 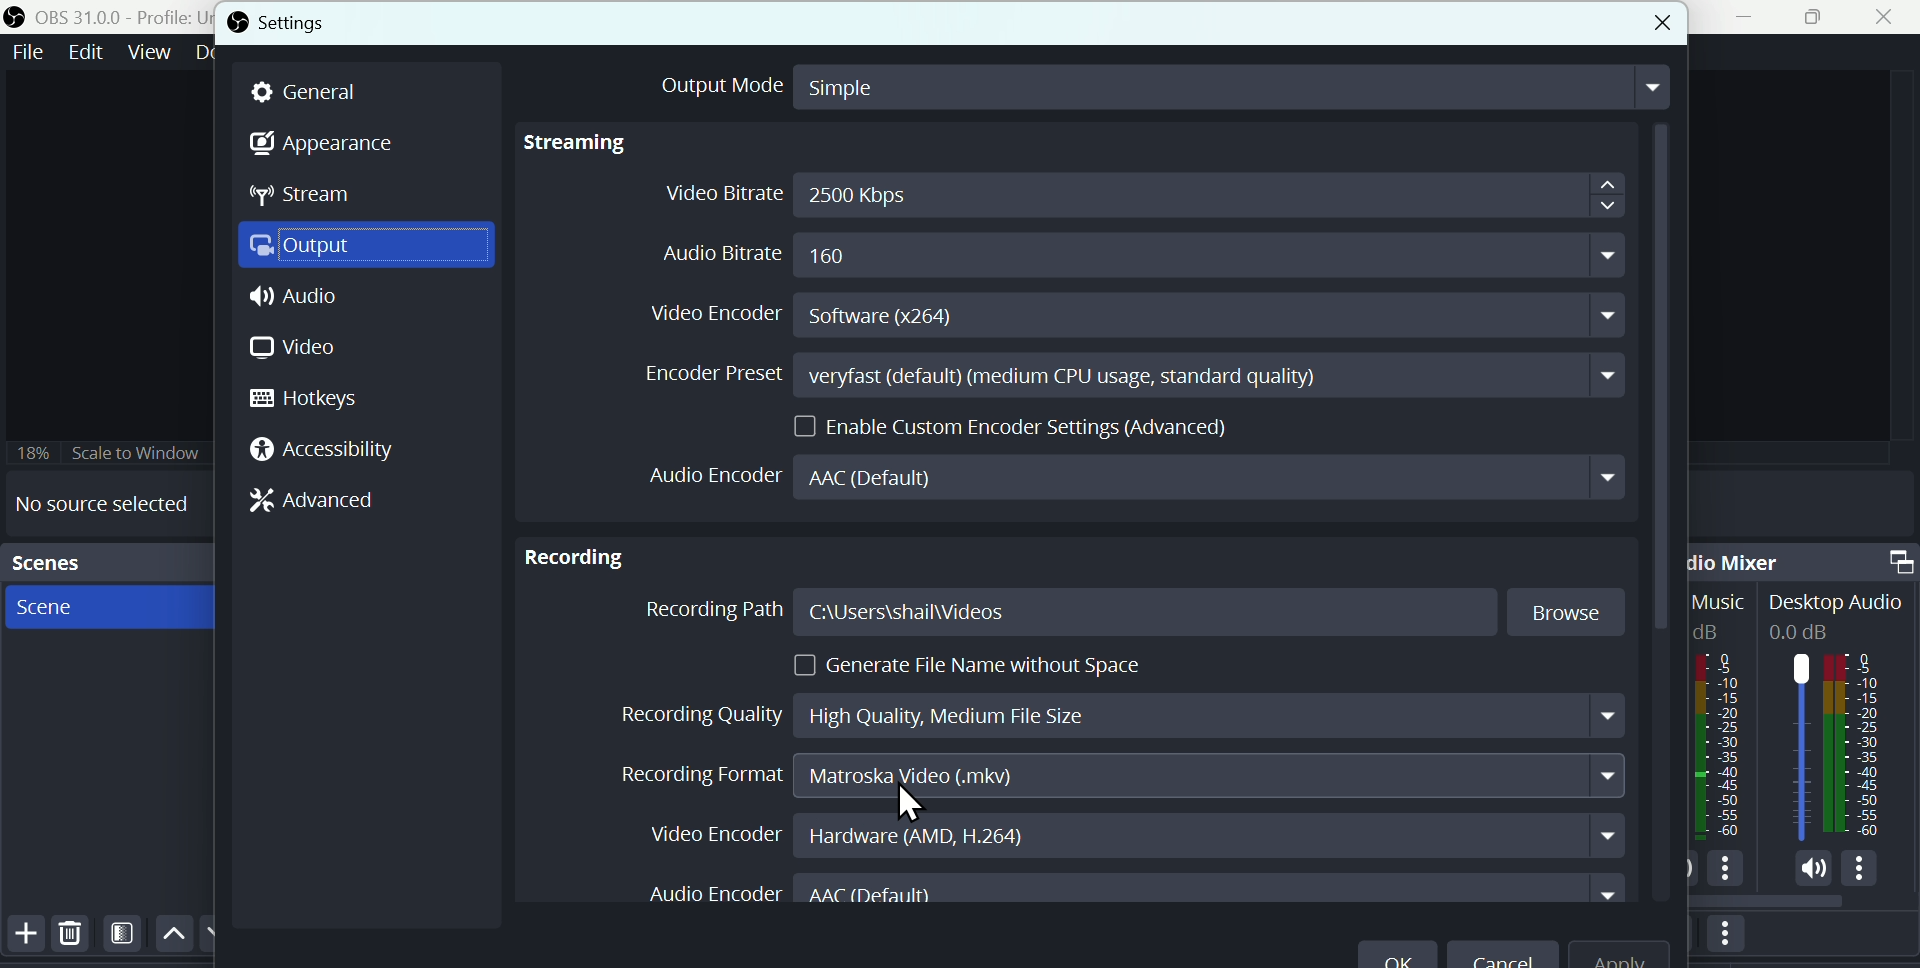 I want to click on Audio encoder, so click(x=1140, y=477).